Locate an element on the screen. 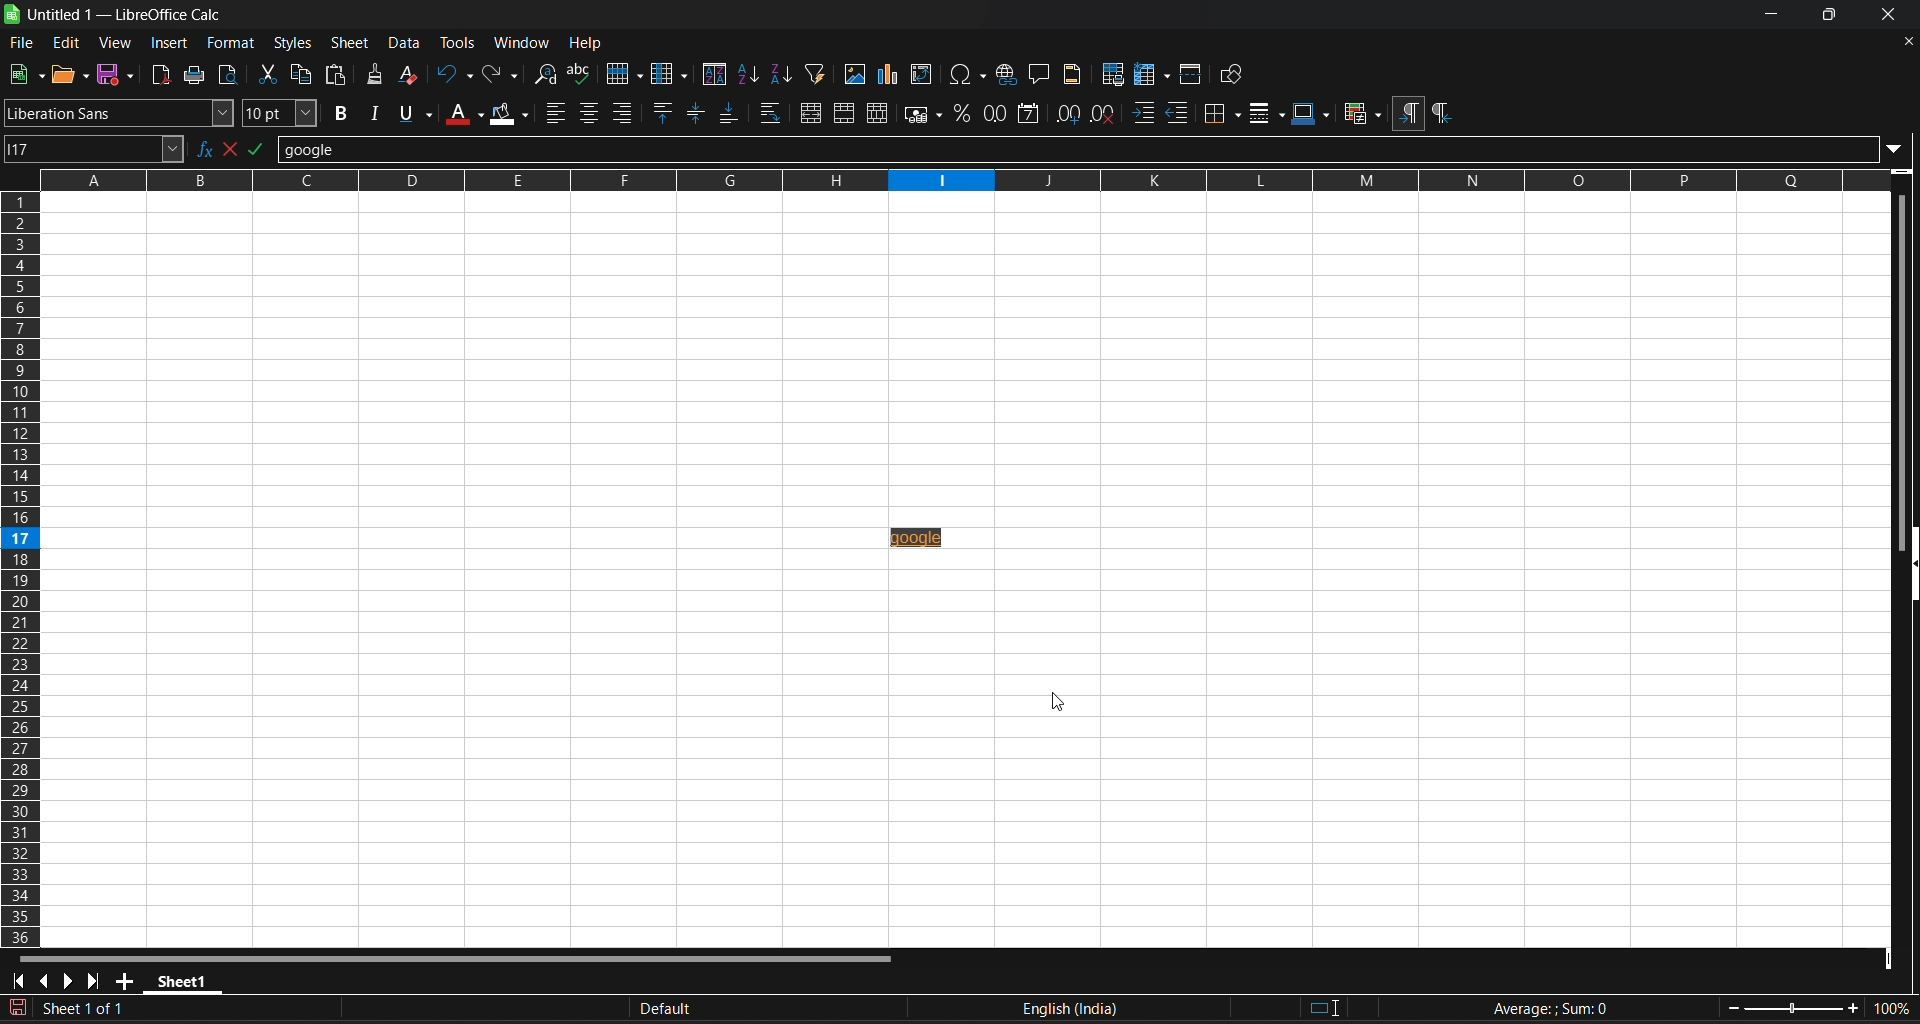 Image resolution: width=1920 pixels, height=1024 pixels. left to right is located at coordinates (1408, 112).